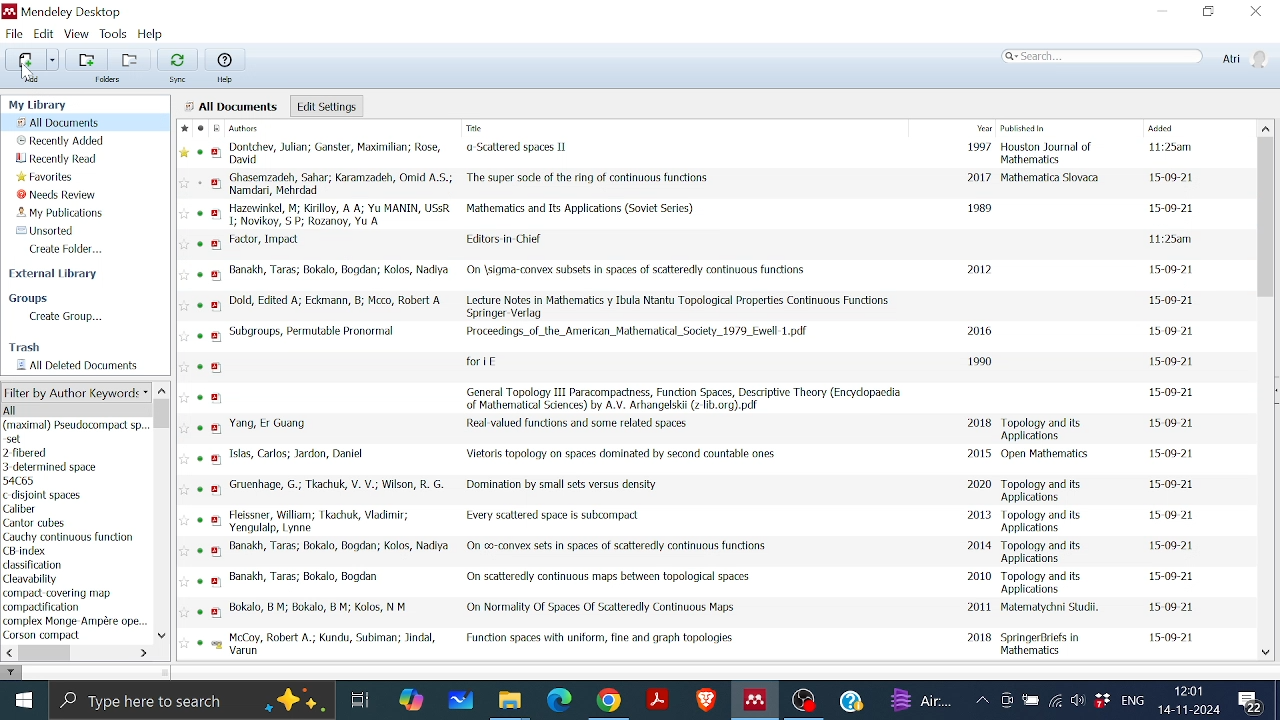 The height and width of the screenshot is (720, 1280). I want to click on 2011, so click(976, 608).